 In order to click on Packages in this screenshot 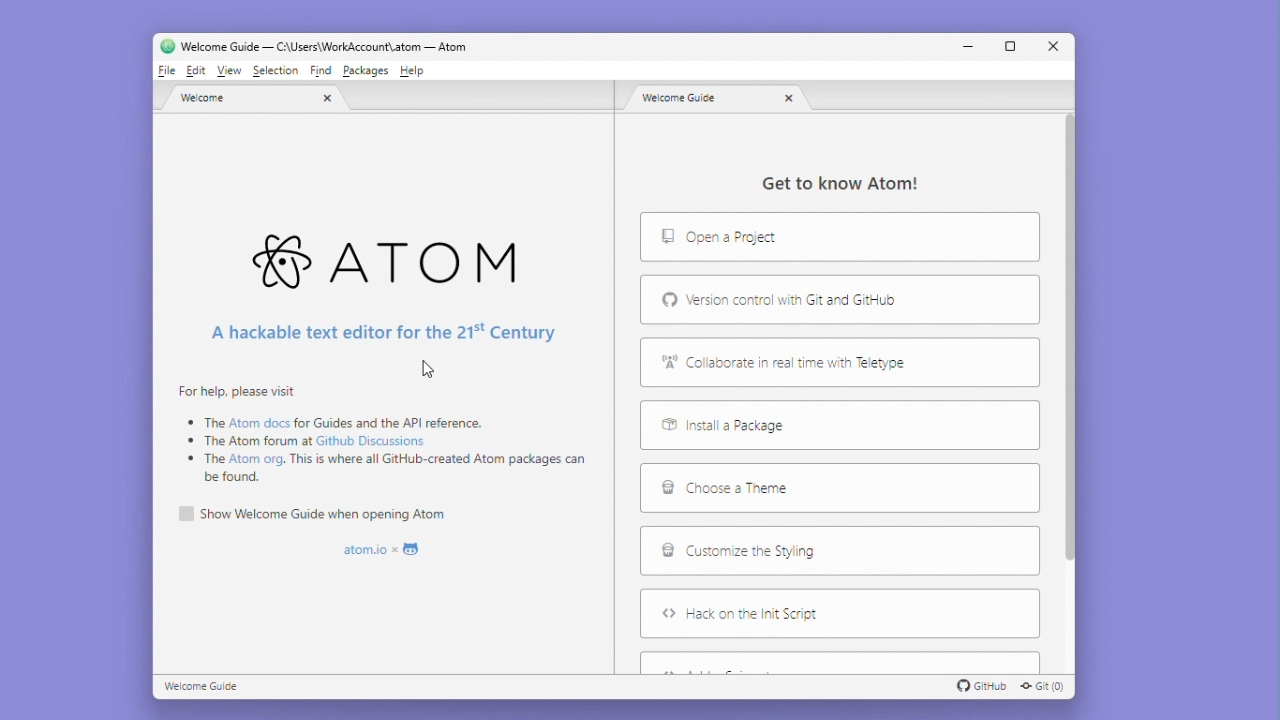, I will do `click(365, 71)`.